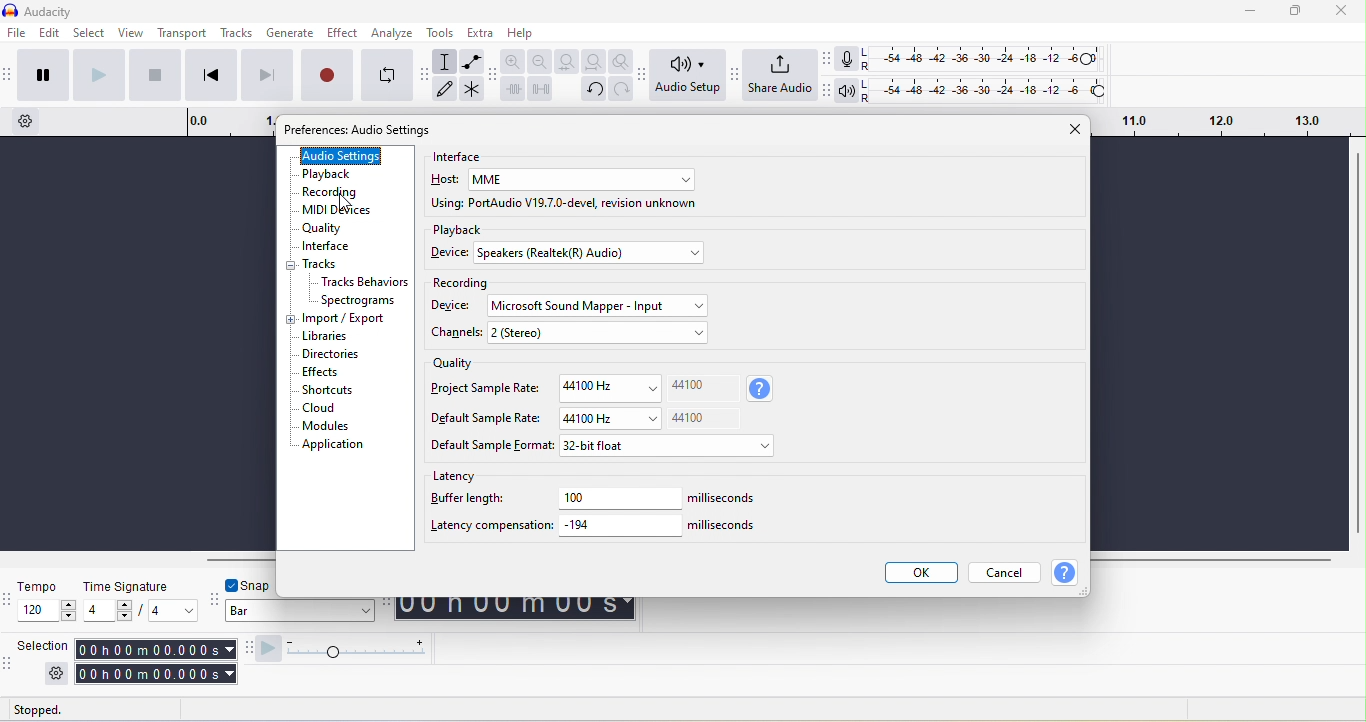 The image size is (1366, 722). I want to click on skip to end, so click(267, 75).